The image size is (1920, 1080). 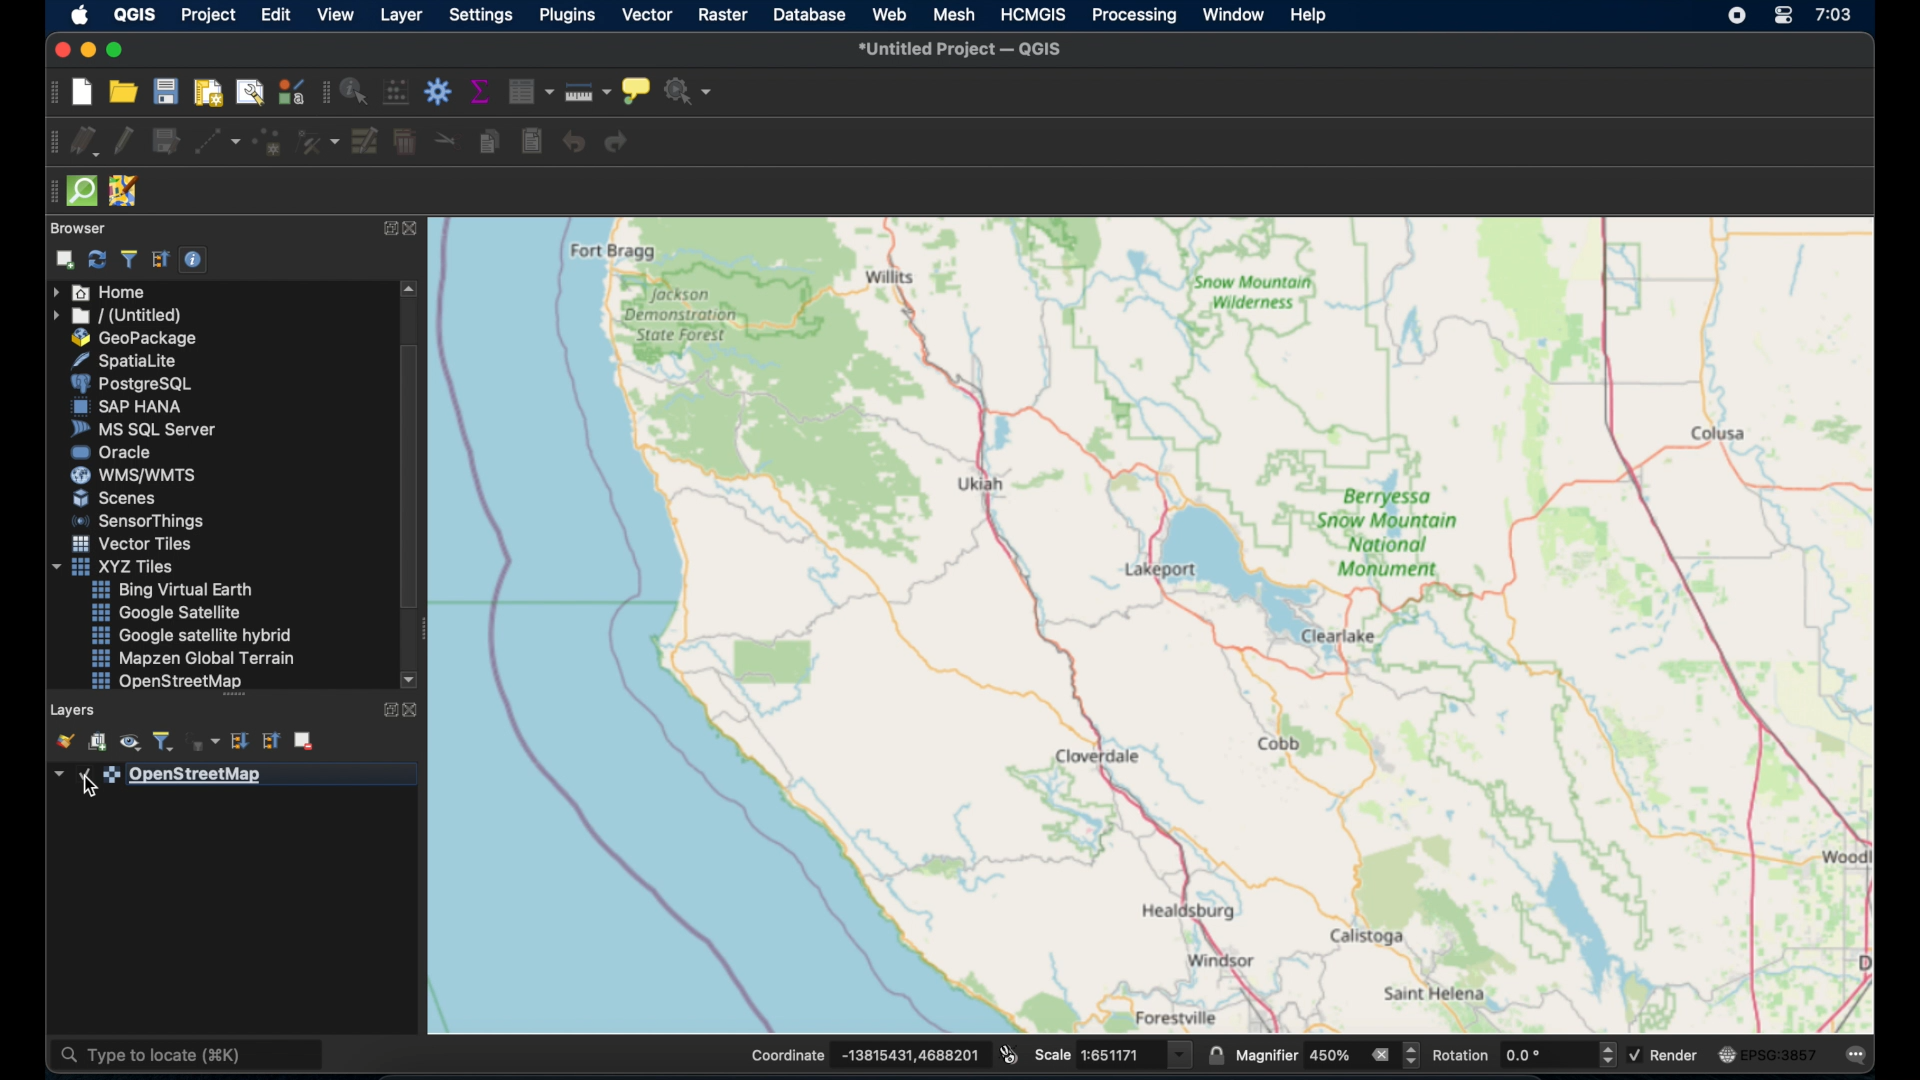 What do you see at coordinates (315, 142) in the screenshot?
I see `vertex tool` at bounding box center [315, 142].